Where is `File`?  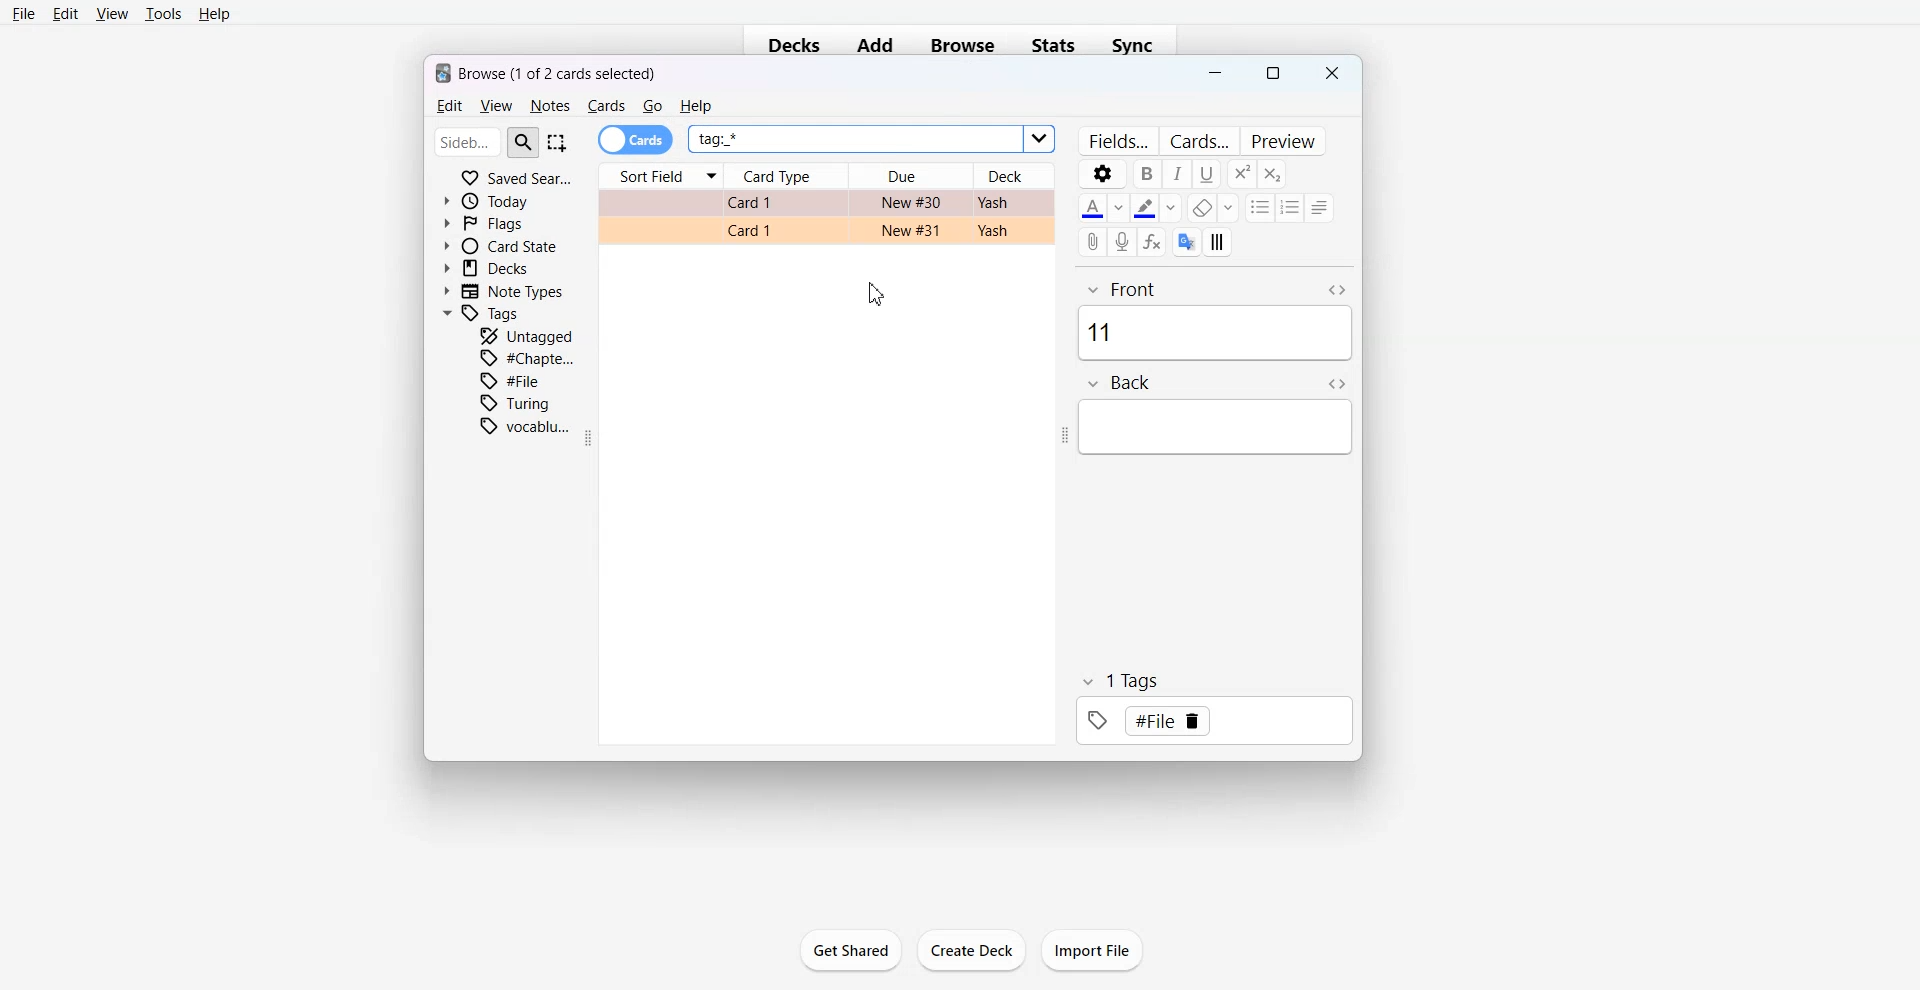 File is located at coordinates (24, 13).